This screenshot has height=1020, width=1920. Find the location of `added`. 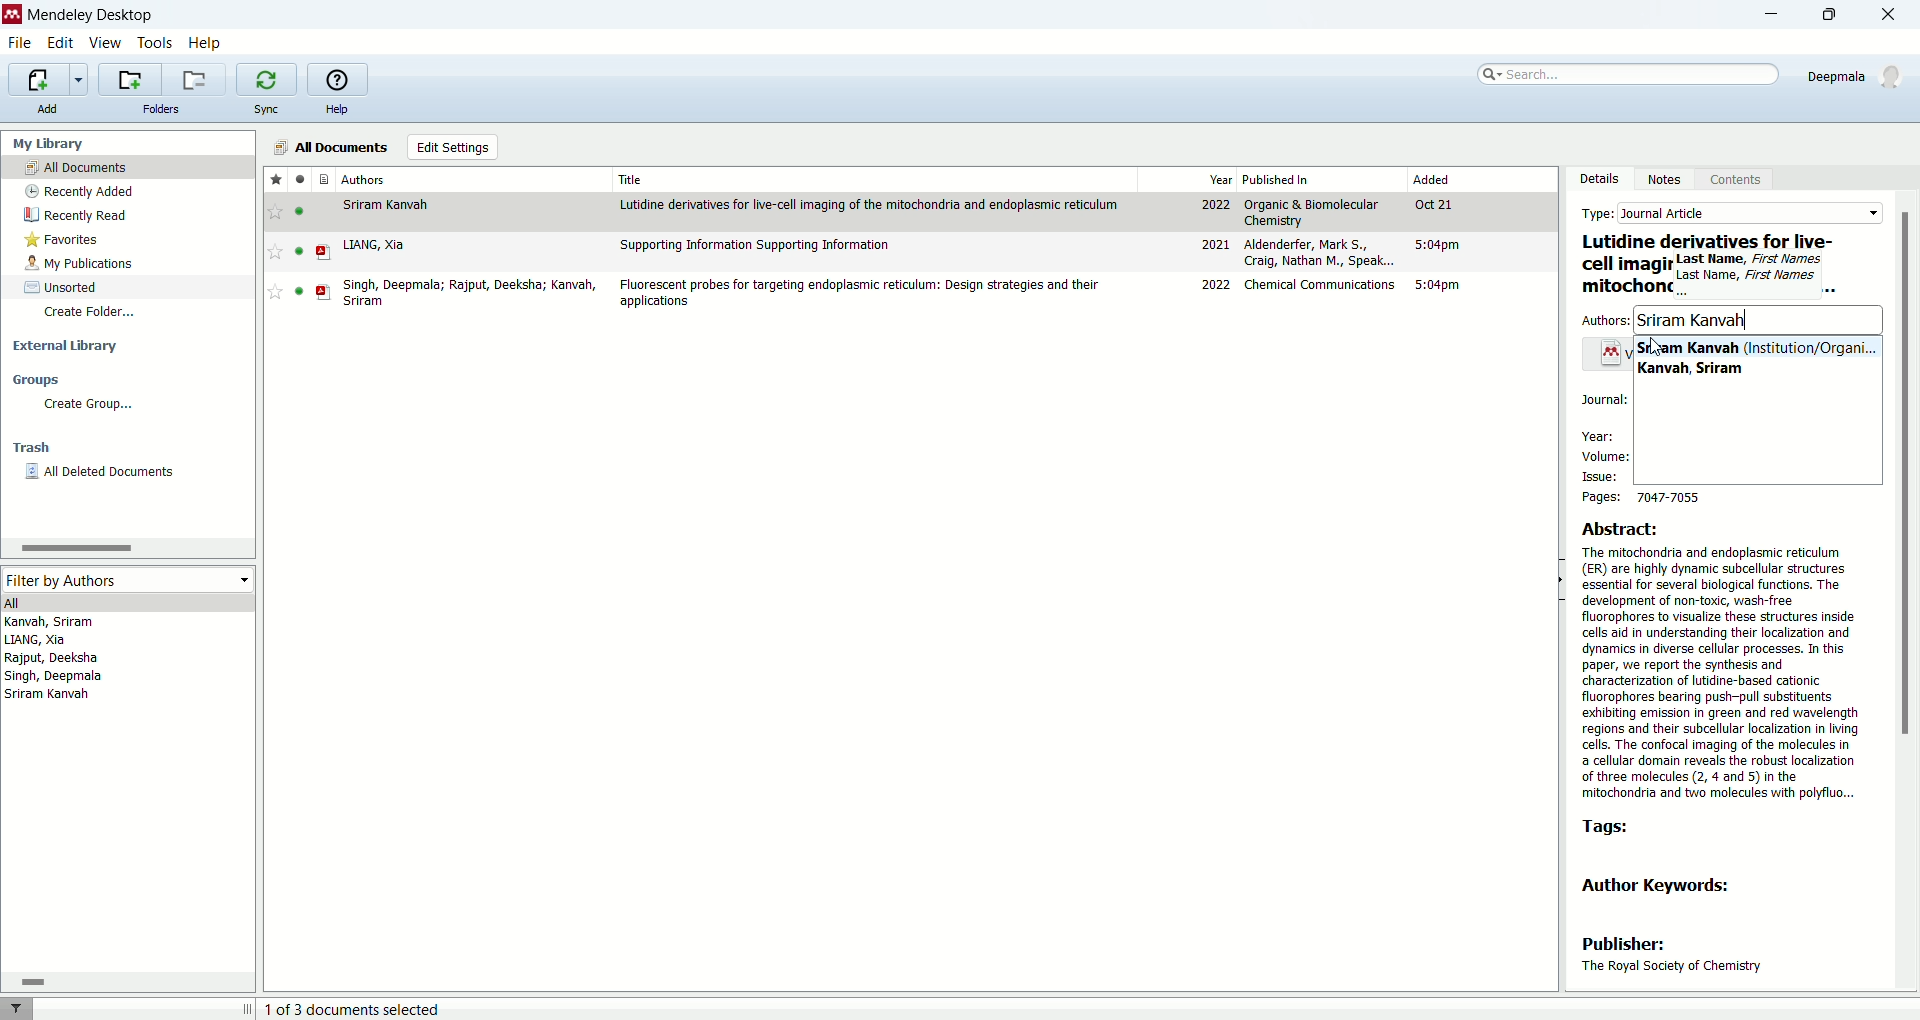

added is located at coordinates (1450, 180).